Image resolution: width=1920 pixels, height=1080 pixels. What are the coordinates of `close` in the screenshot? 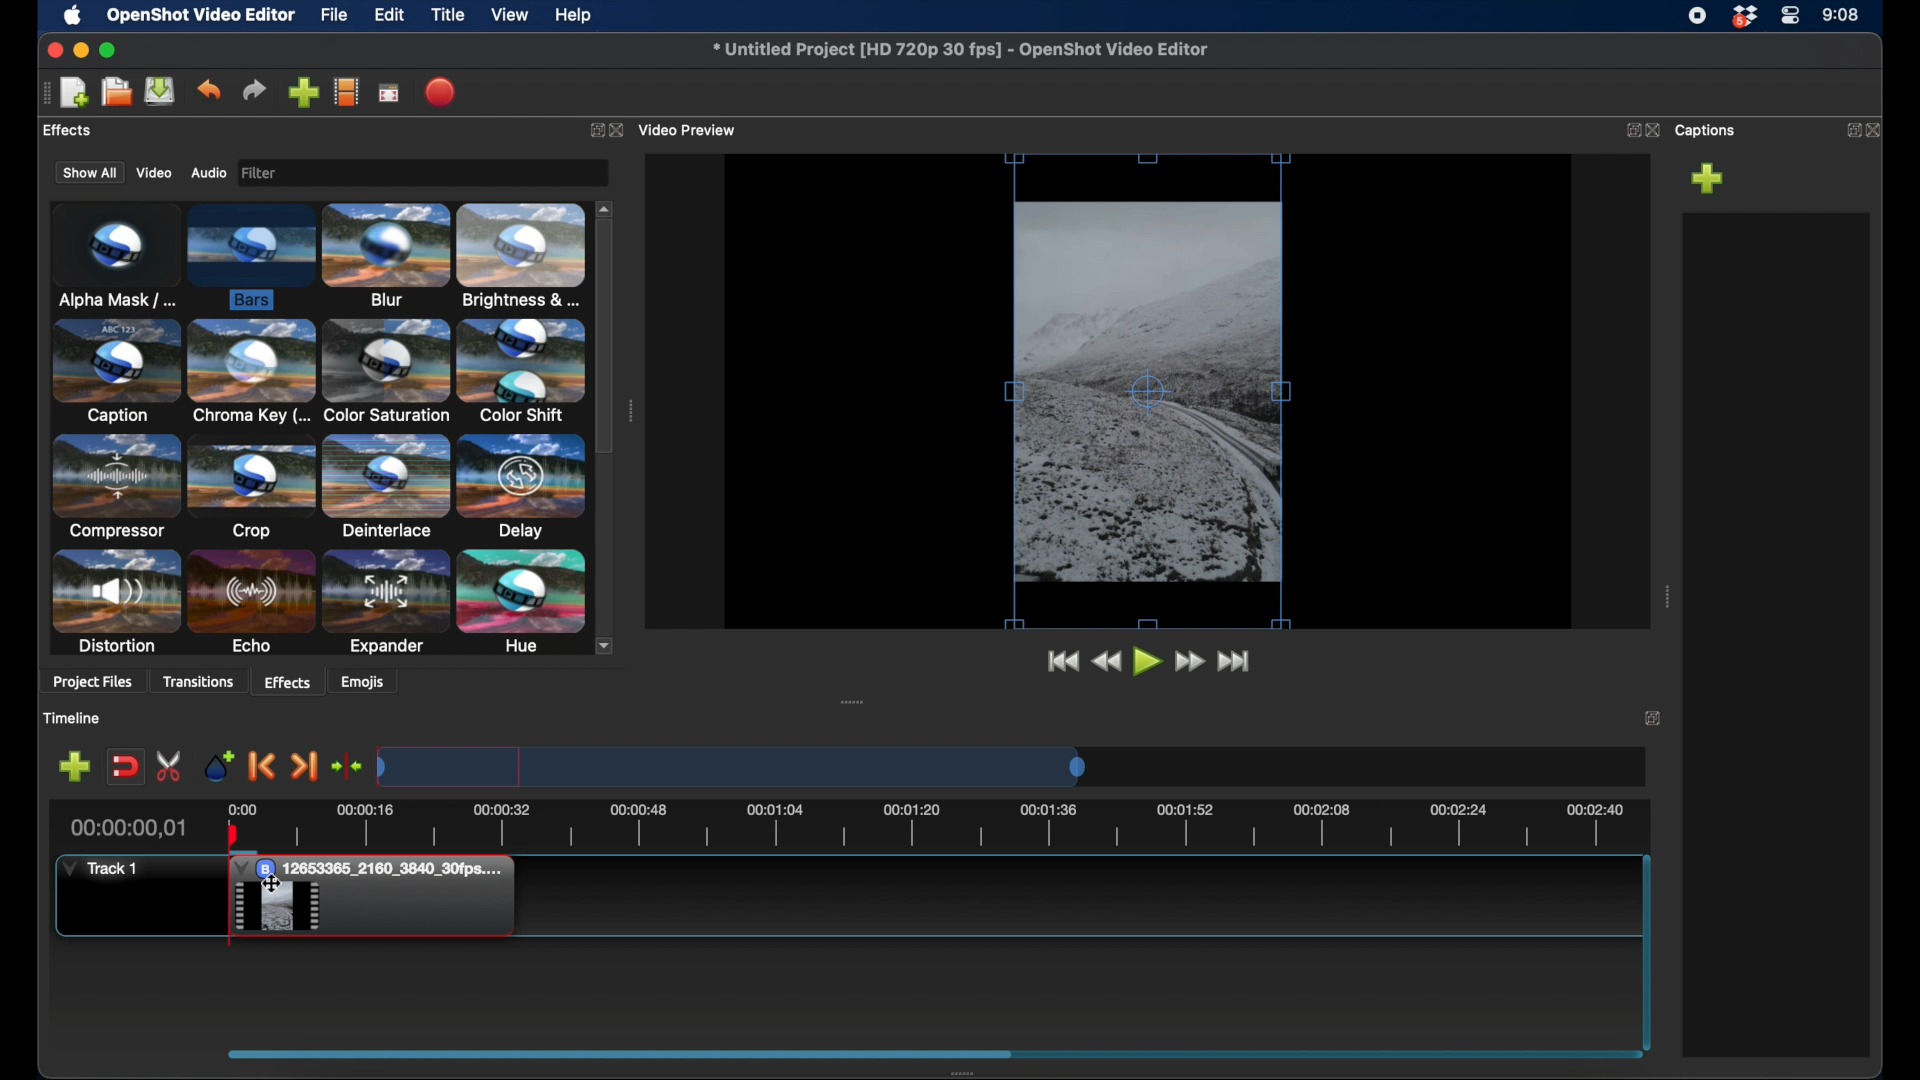 It's located at (1653, 130).